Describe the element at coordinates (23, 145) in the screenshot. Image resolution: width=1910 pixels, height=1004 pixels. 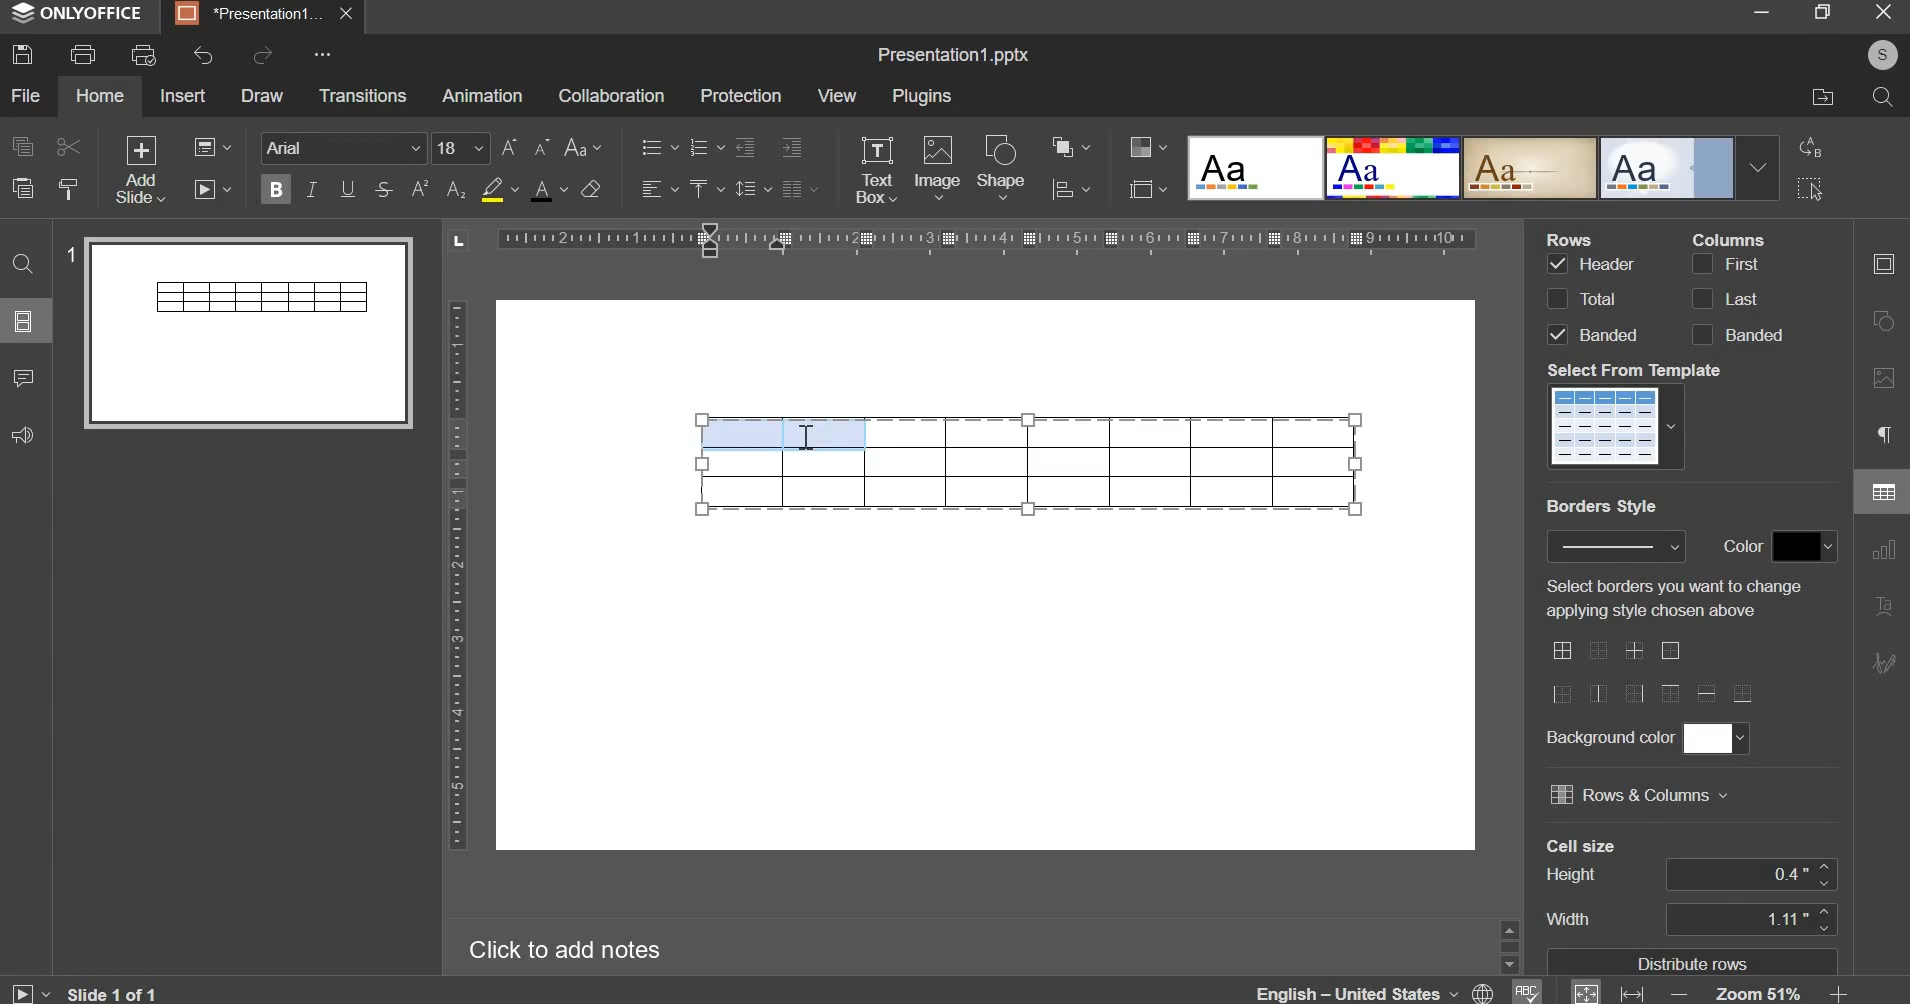
I see `copy` at that location.